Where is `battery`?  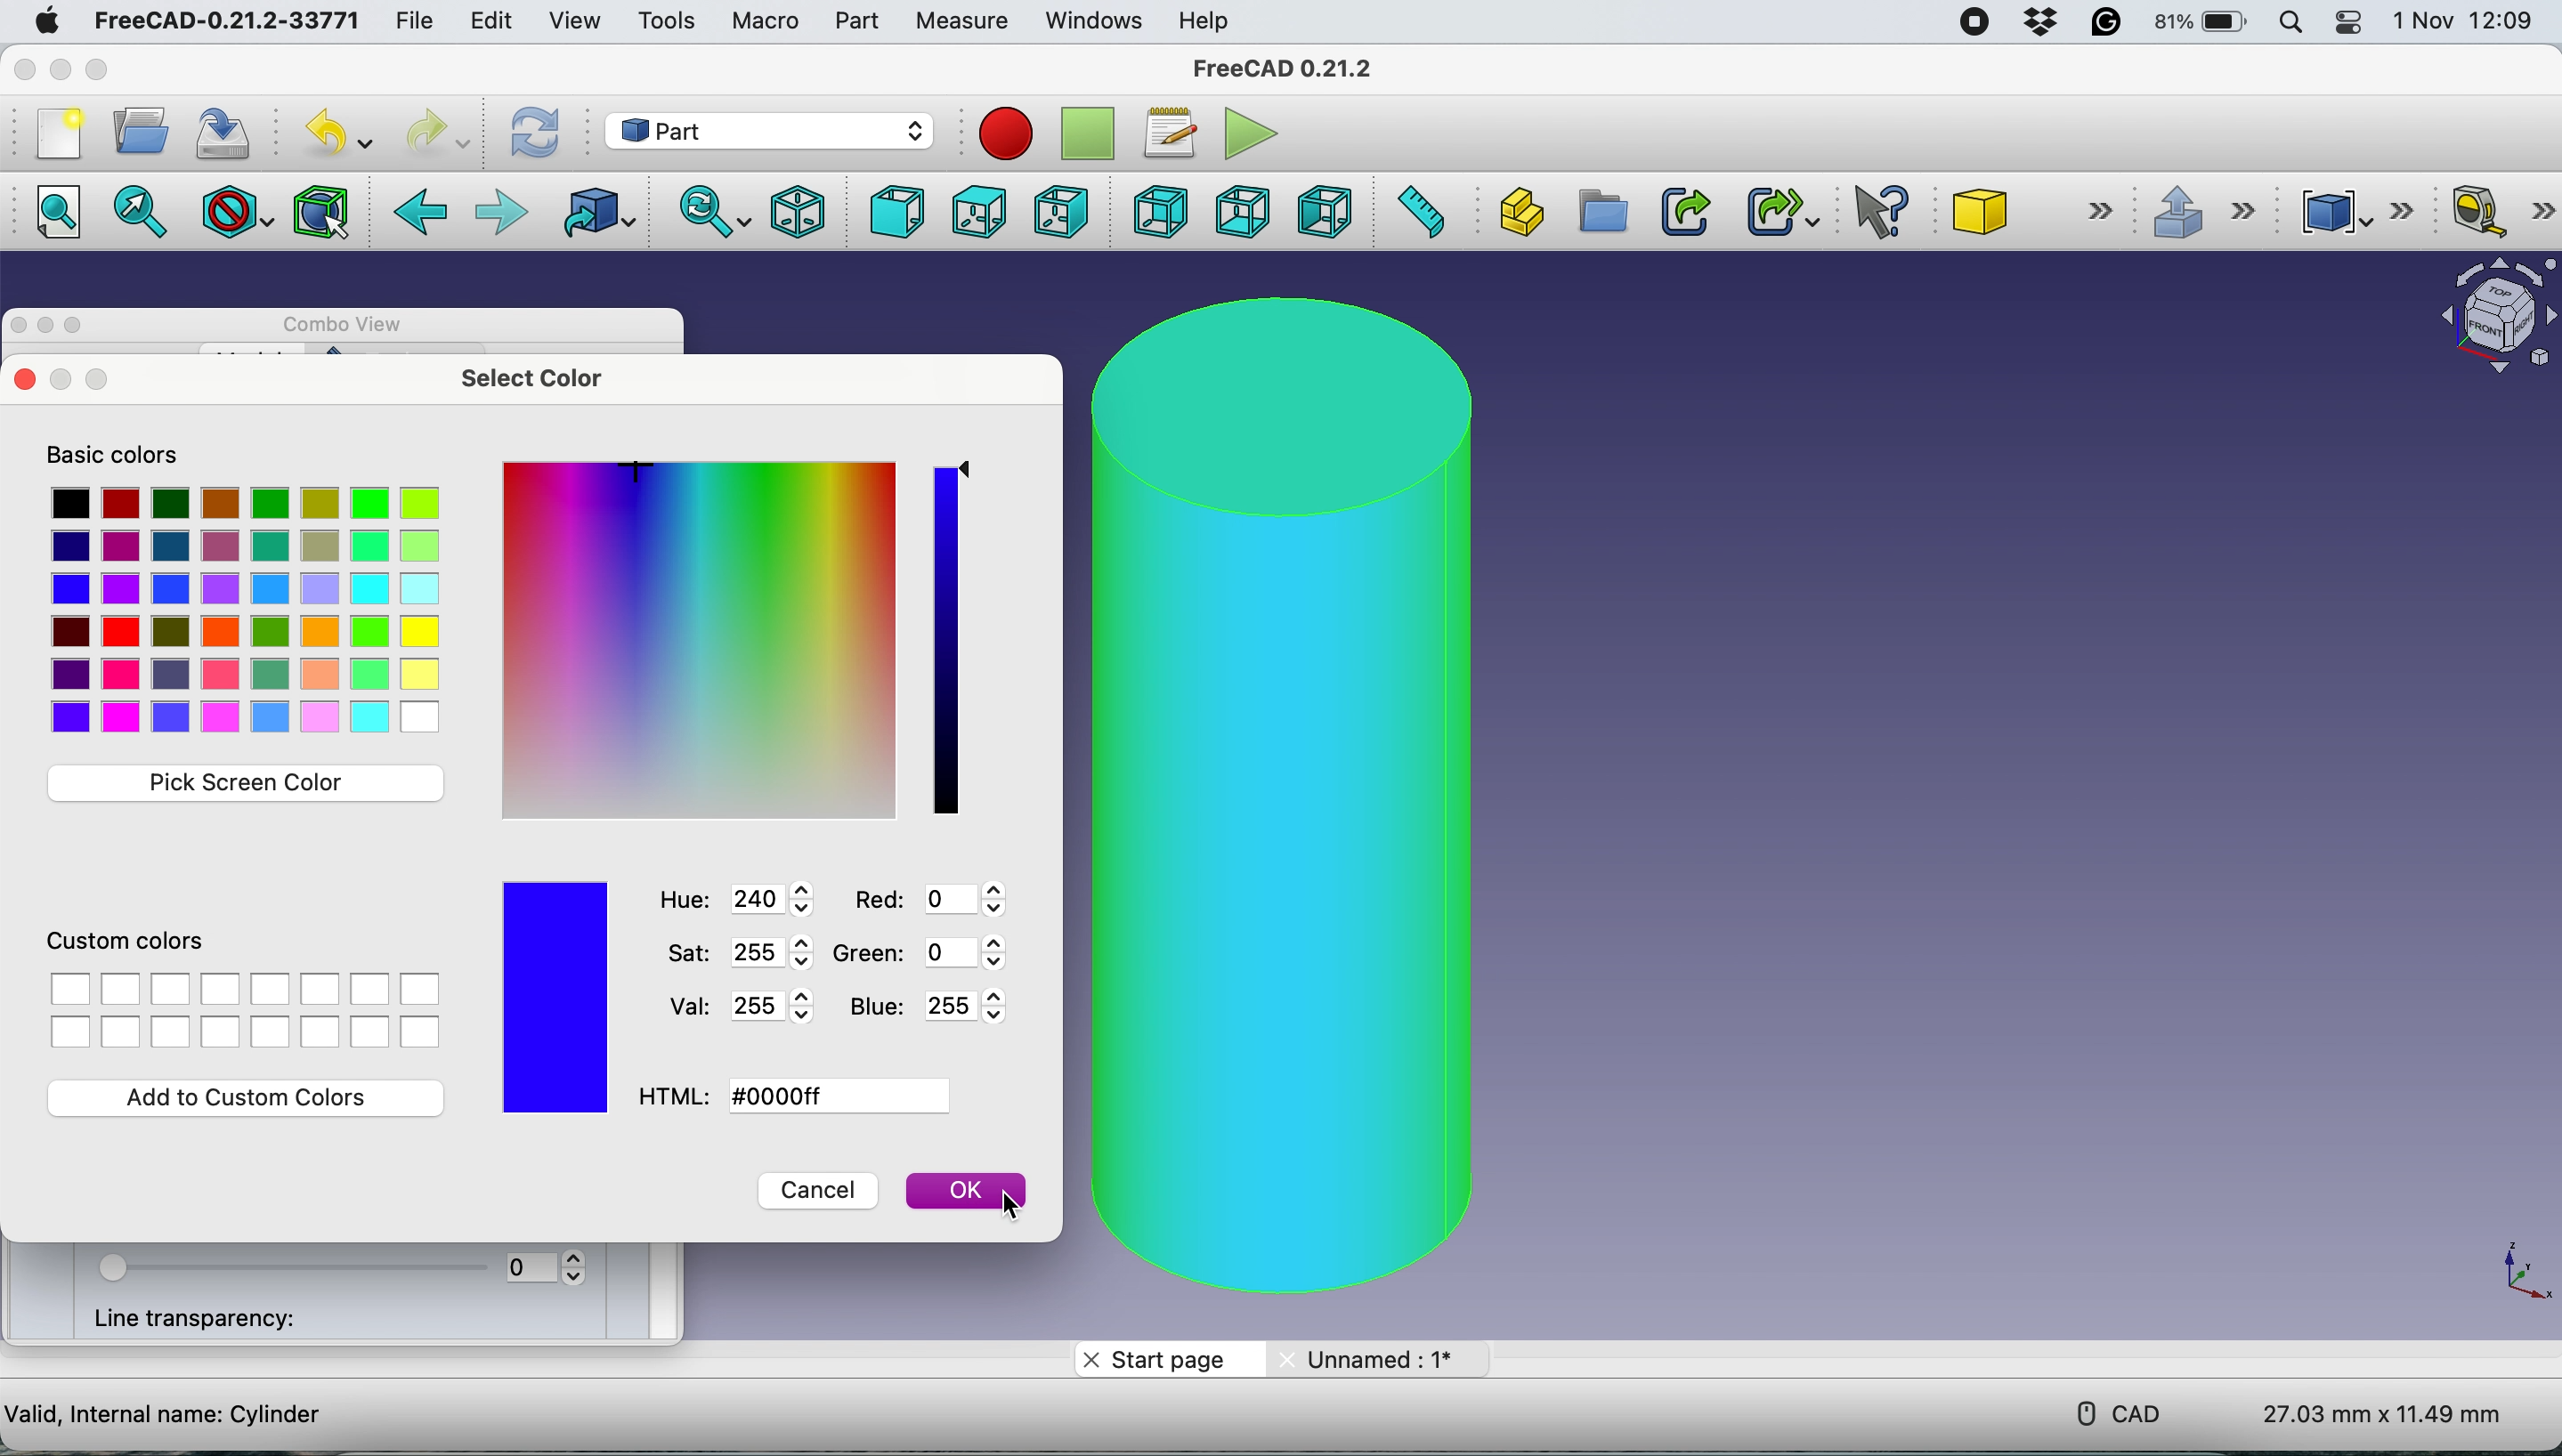
battery is located at coordinates (2201, 24).